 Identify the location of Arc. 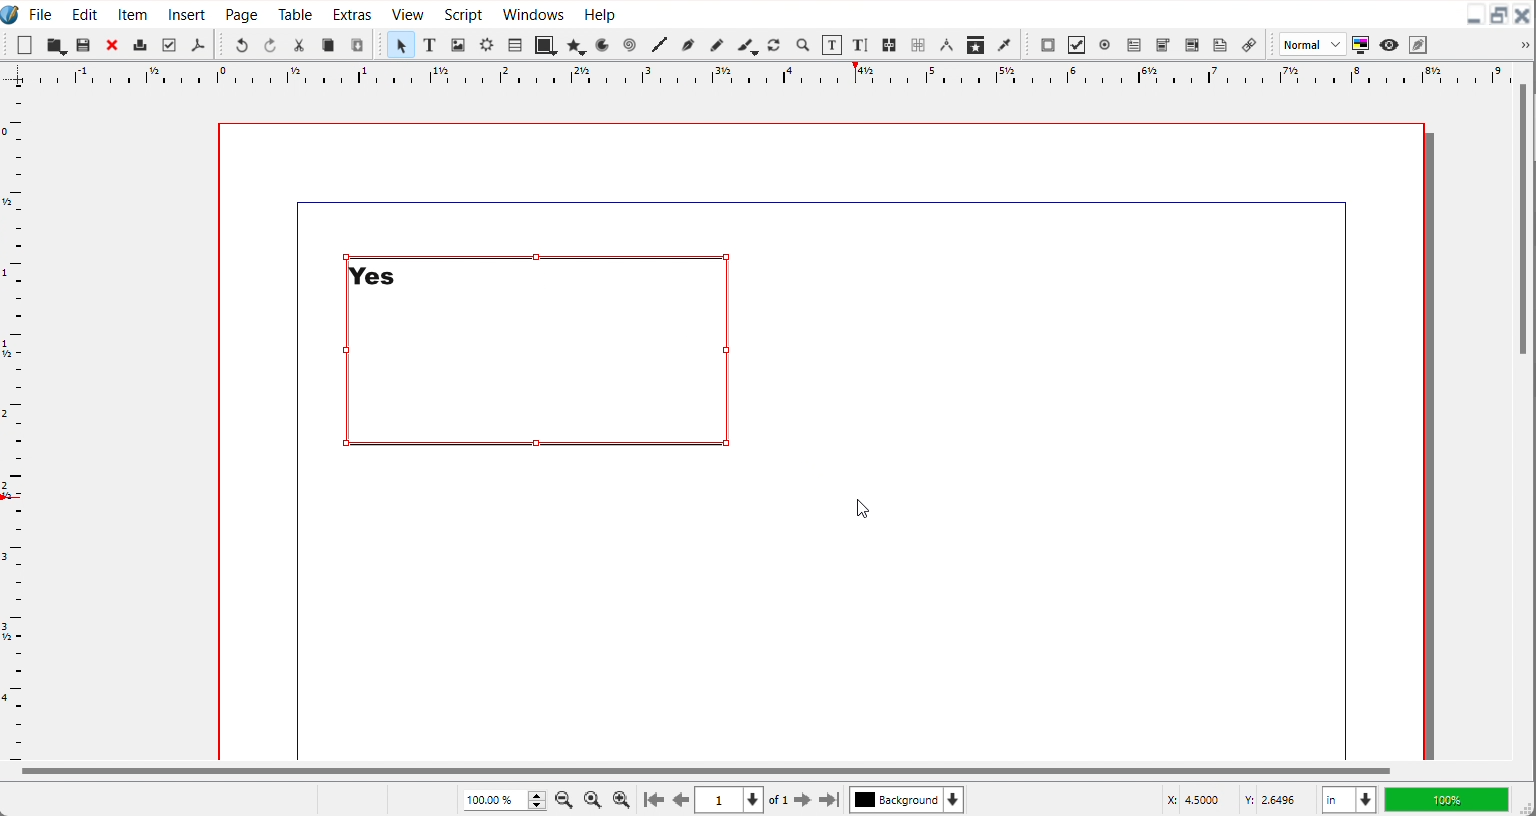
(604, 44).